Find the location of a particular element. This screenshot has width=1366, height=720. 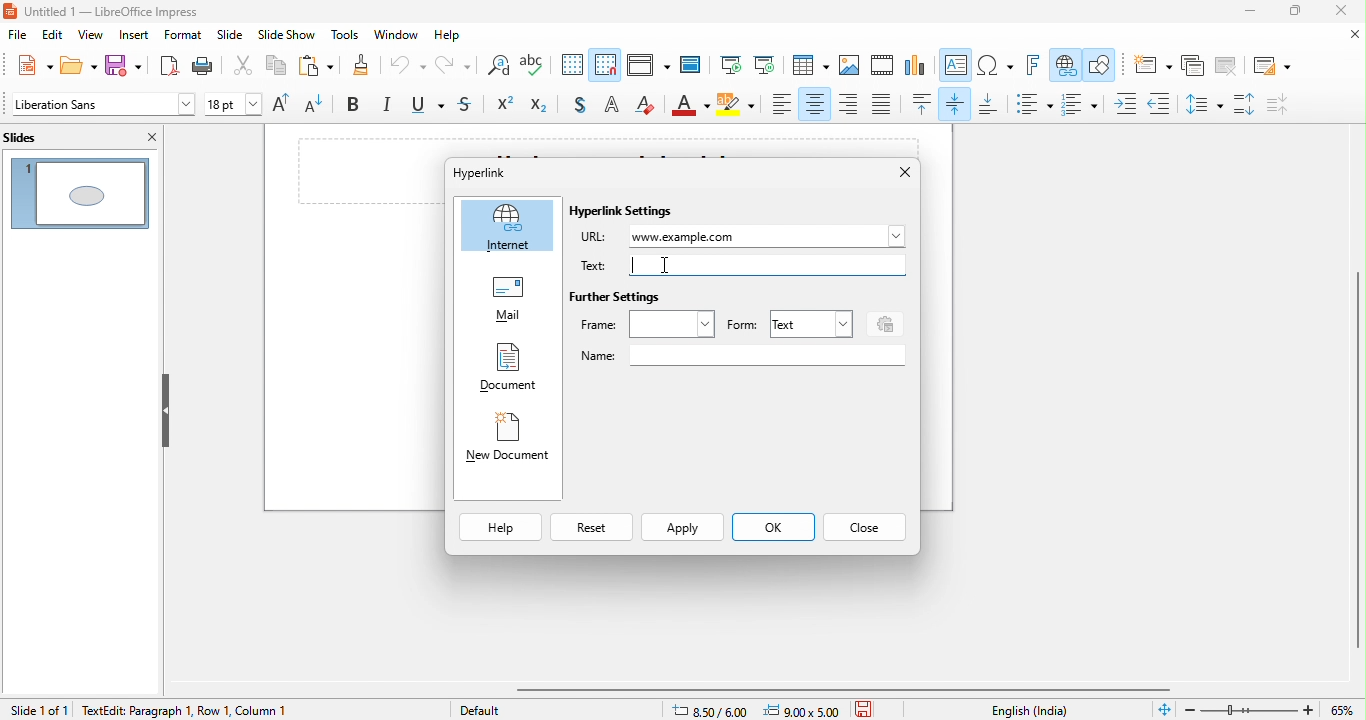

help is located at coordinates (454, 37).